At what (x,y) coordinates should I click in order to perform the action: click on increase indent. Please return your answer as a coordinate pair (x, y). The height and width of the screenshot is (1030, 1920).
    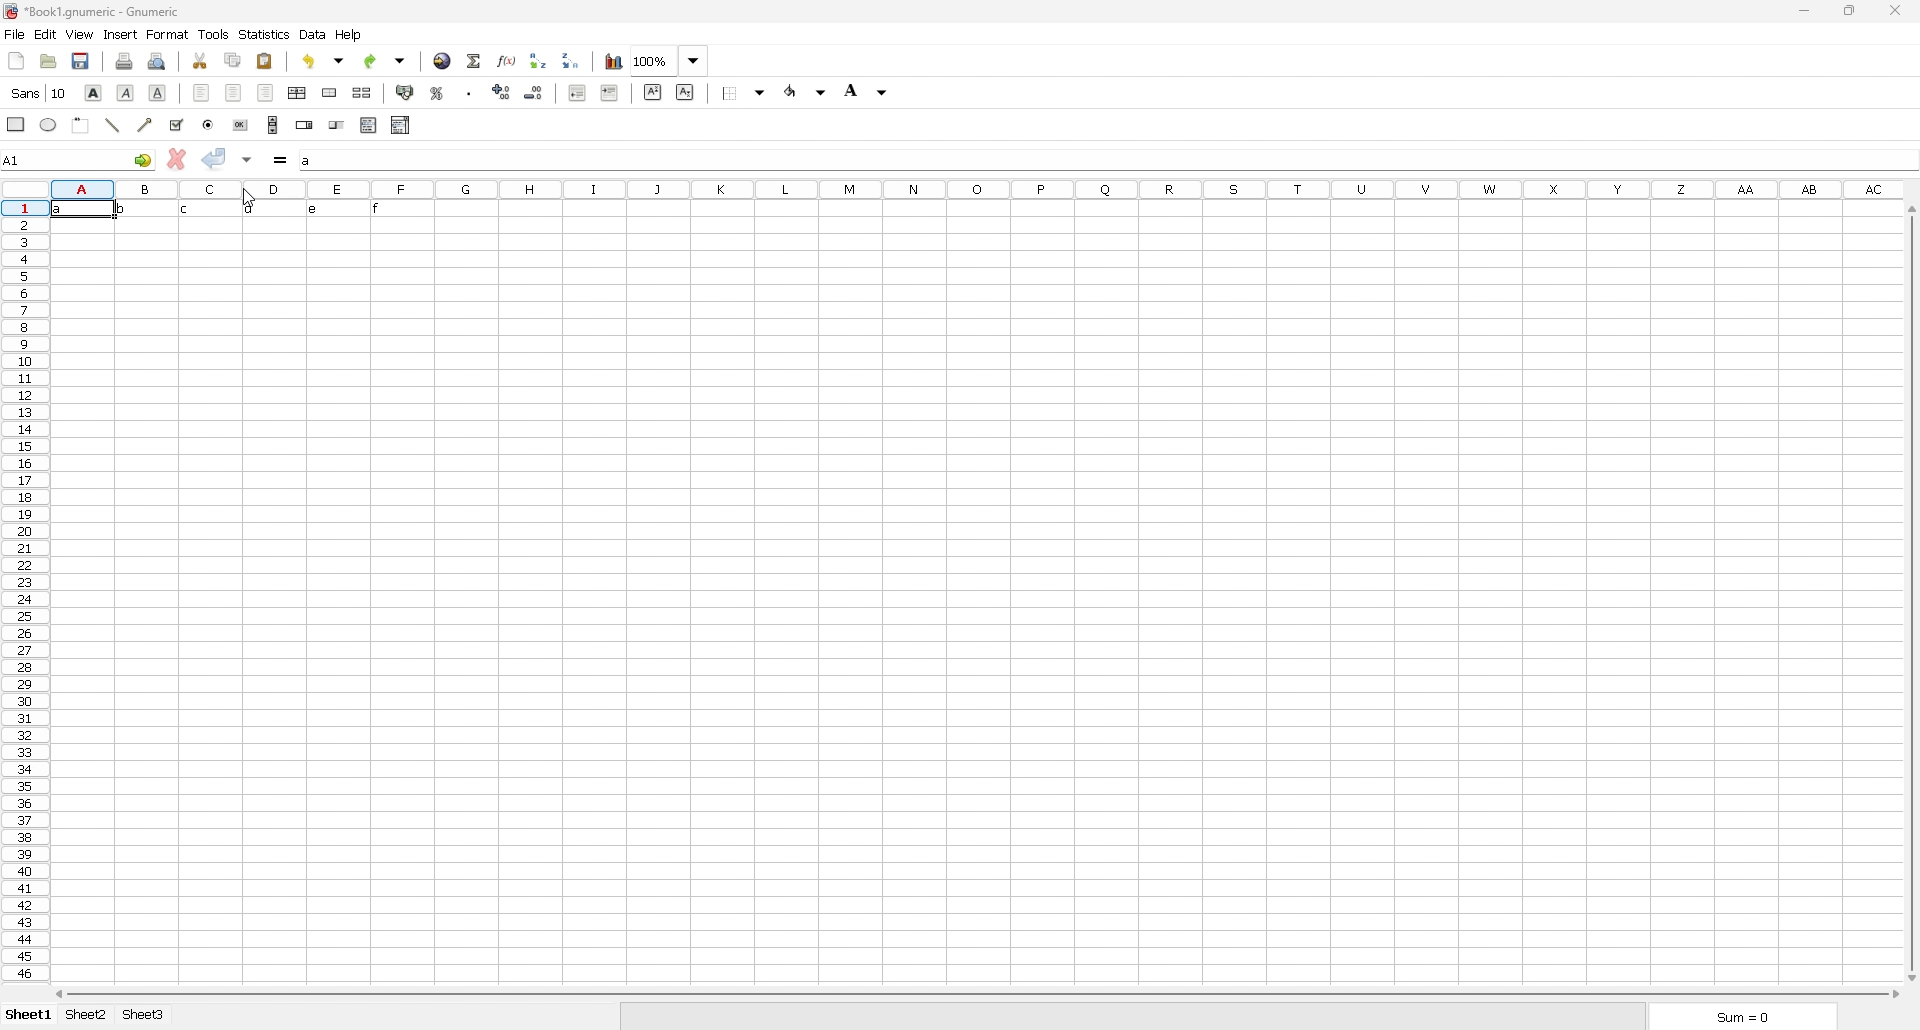
    Looking at the image, I should click on (610, 92).